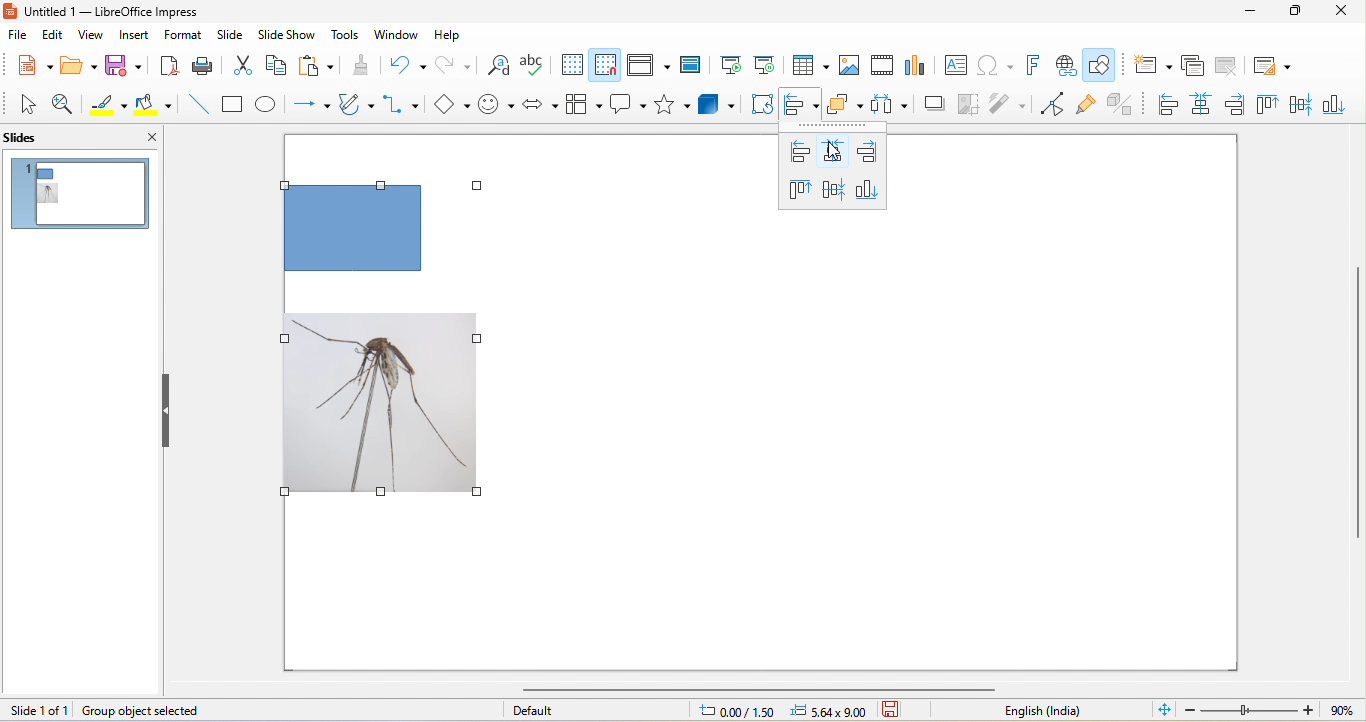  Describe the element at coordinates (573, 64) in the screenshot. I see `display grid` at that location.